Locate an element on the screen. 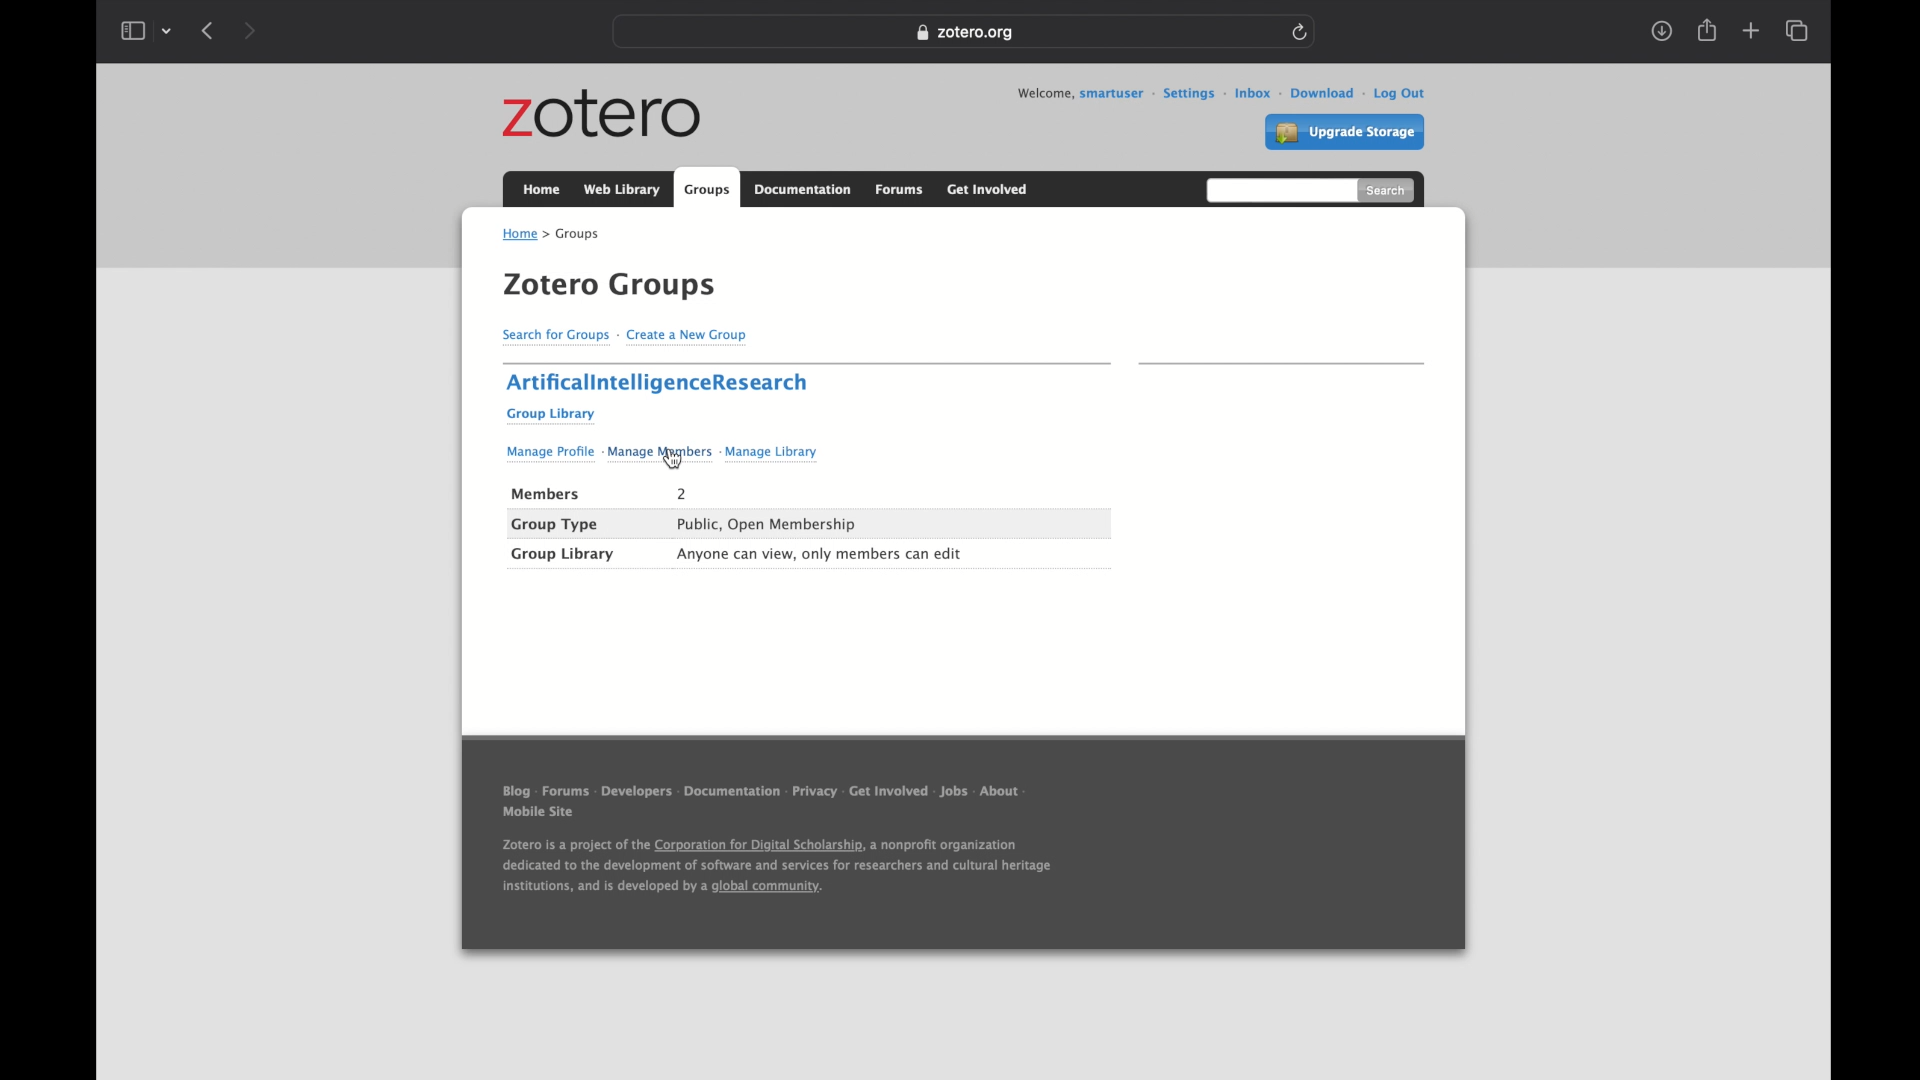 The height and width of the screenshot is (1080, 1920). manage library is located at coordinates (769, 454).